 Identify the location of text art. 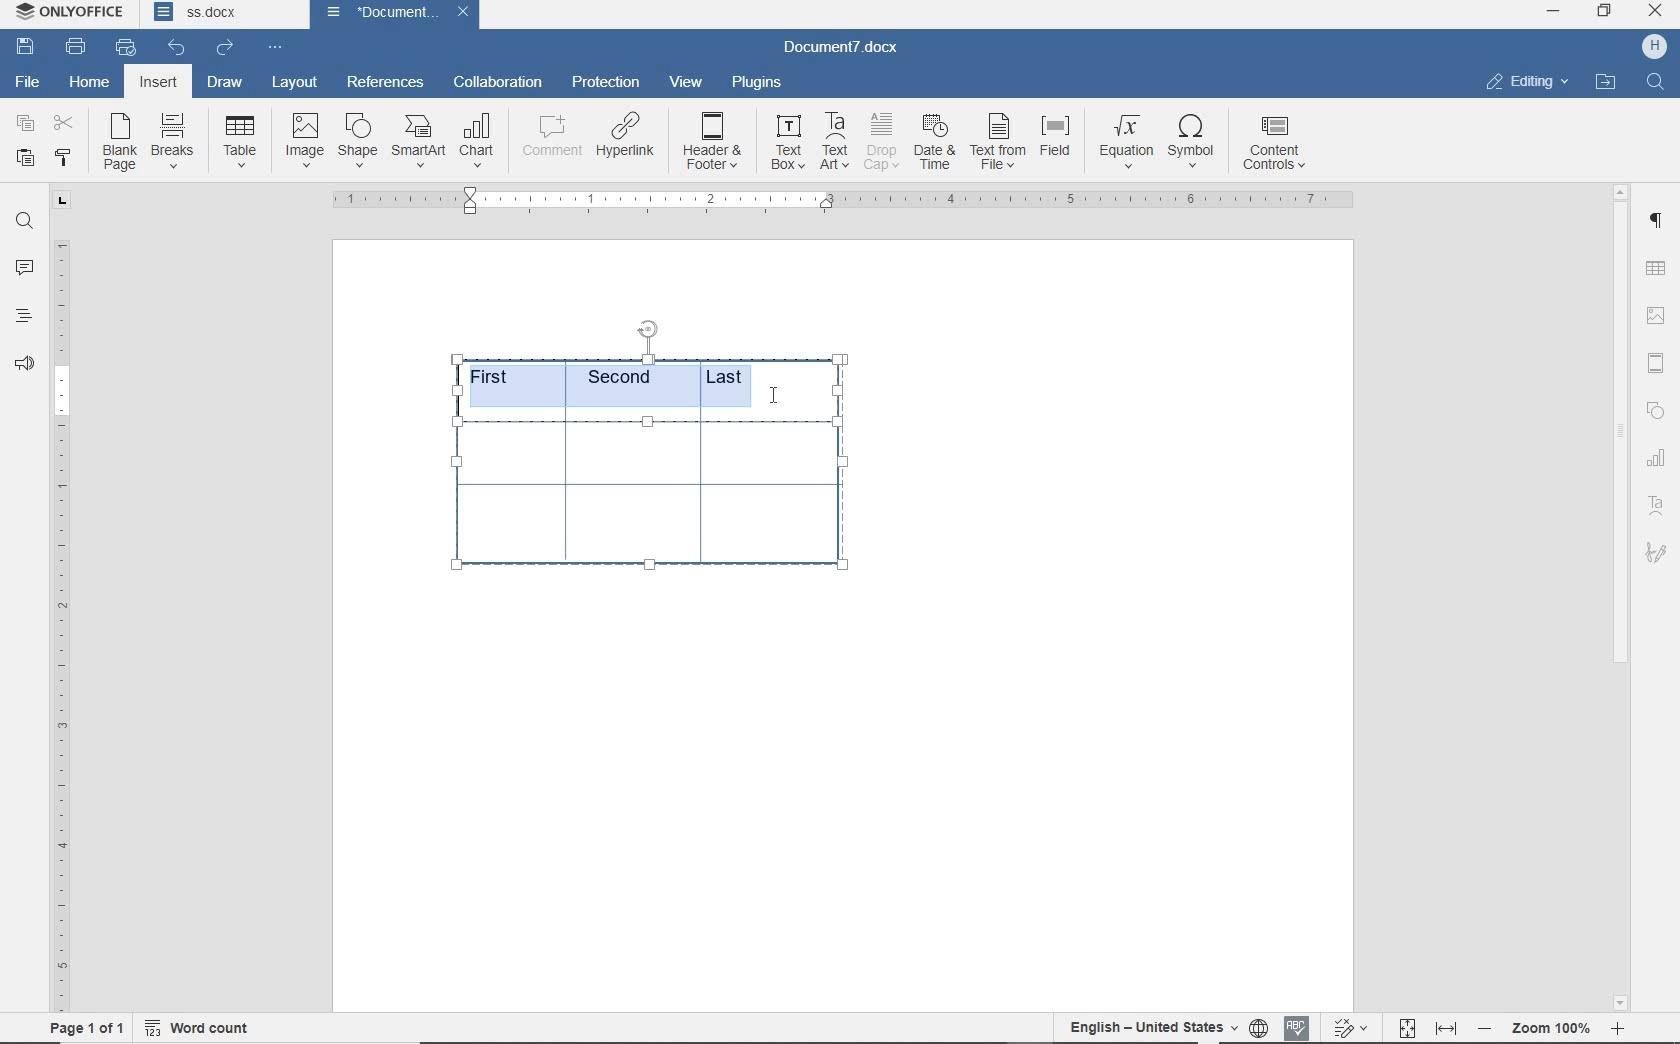
(1659, 509).